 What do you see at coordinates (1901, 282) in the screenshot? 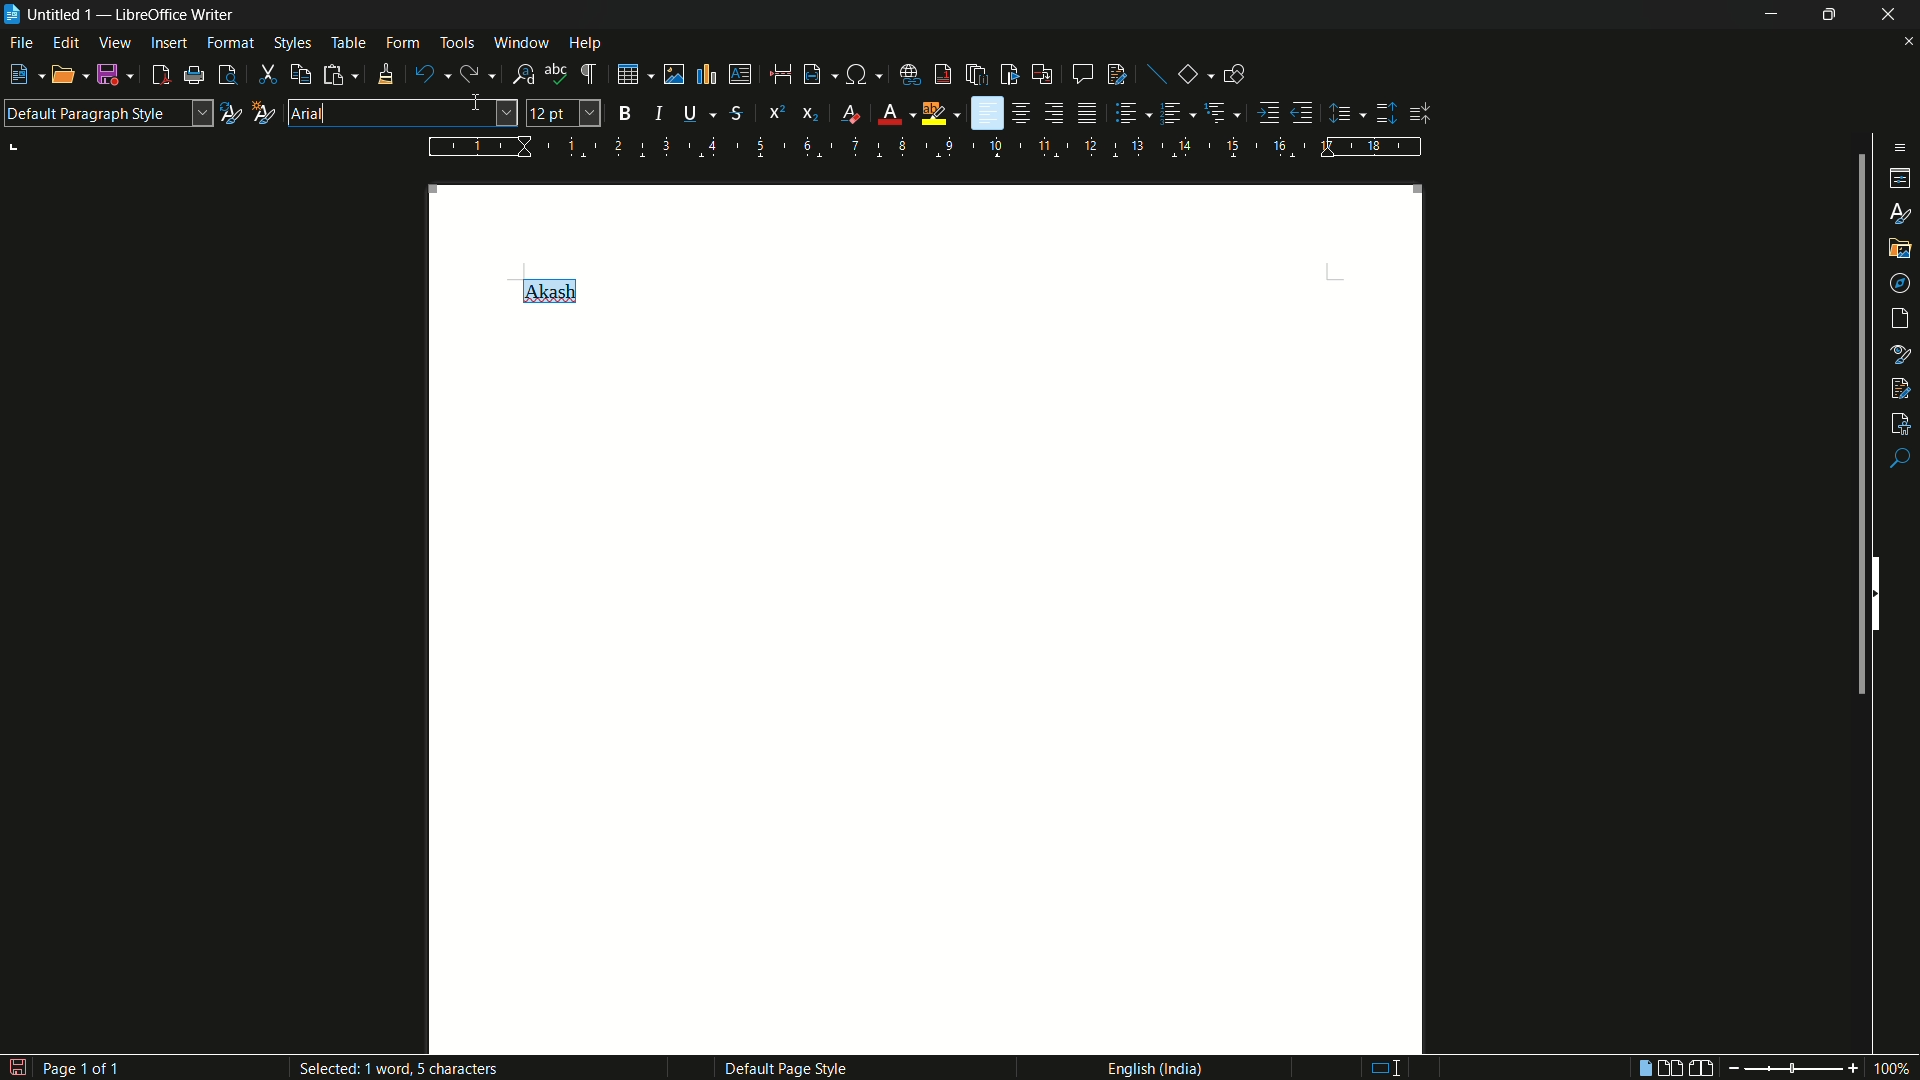
I see `navigator` at bounding box center [1901, 282].